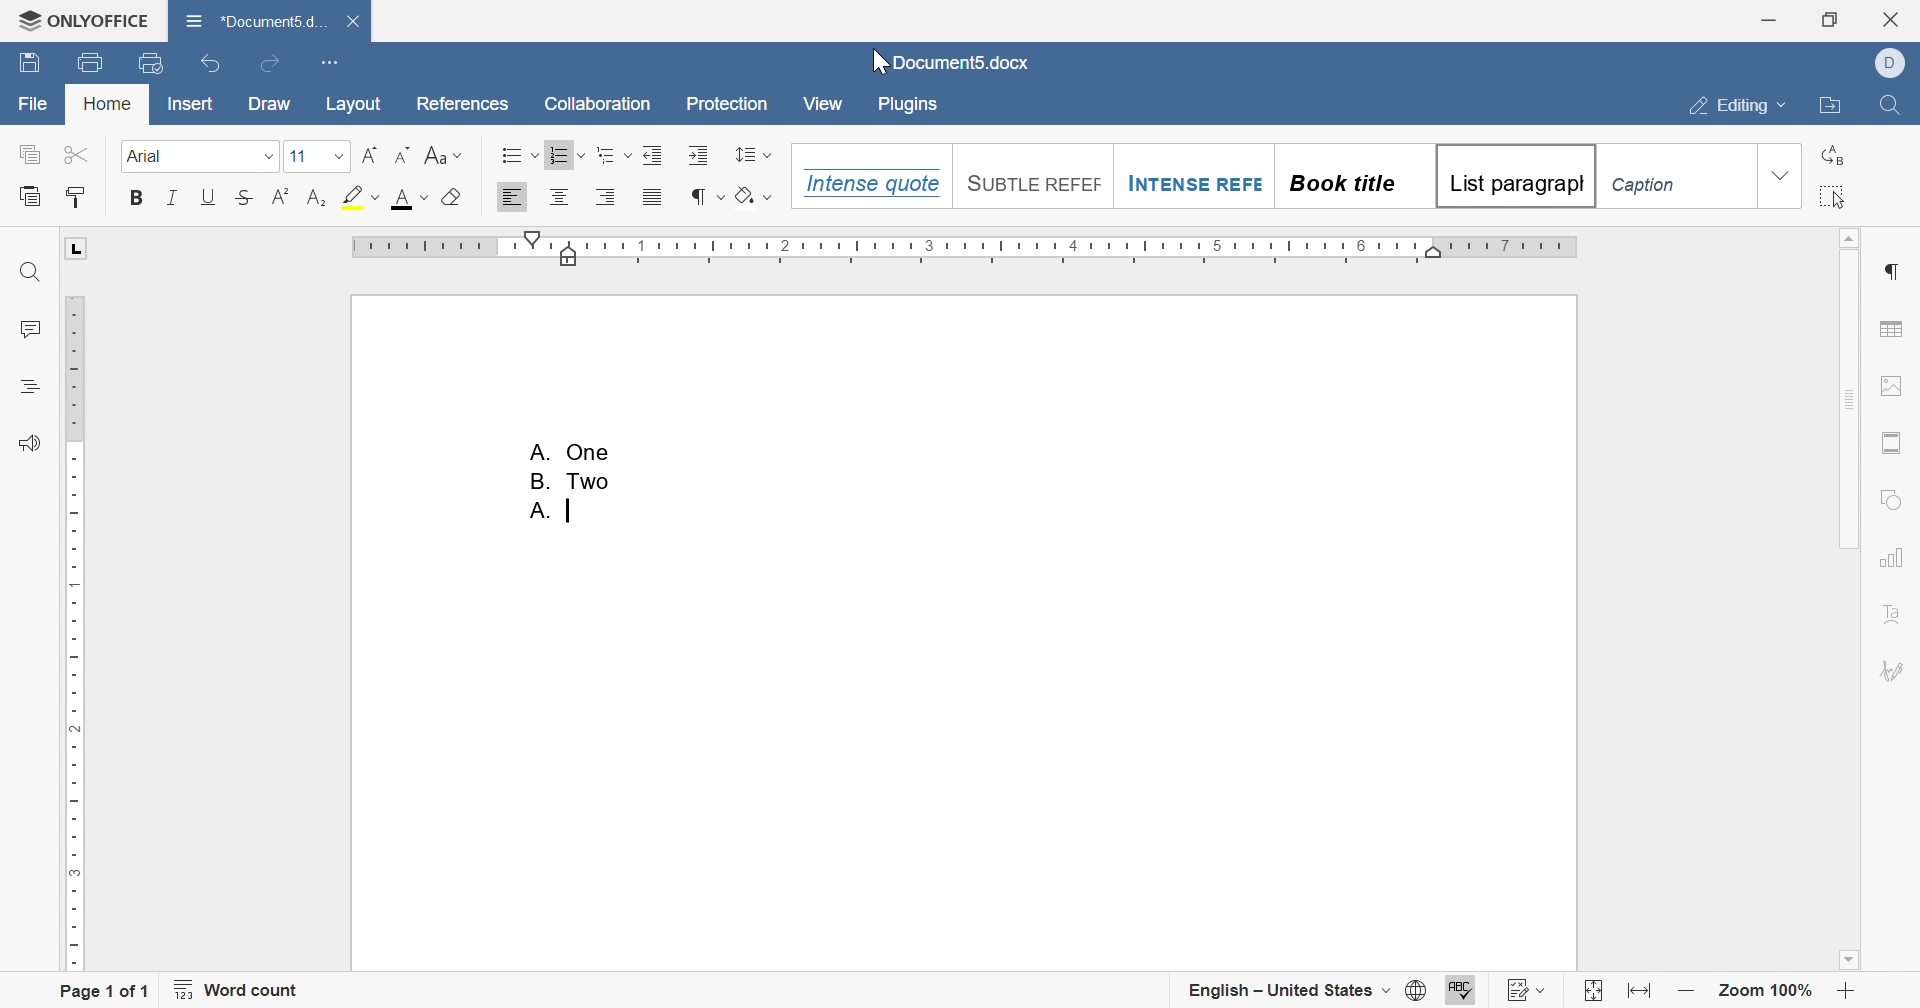 This screenshot has width=1920, height=1008. What do you see at coordinates (31, 153) in the screenshot?
I see `copy` at bounding box center [31, 153].